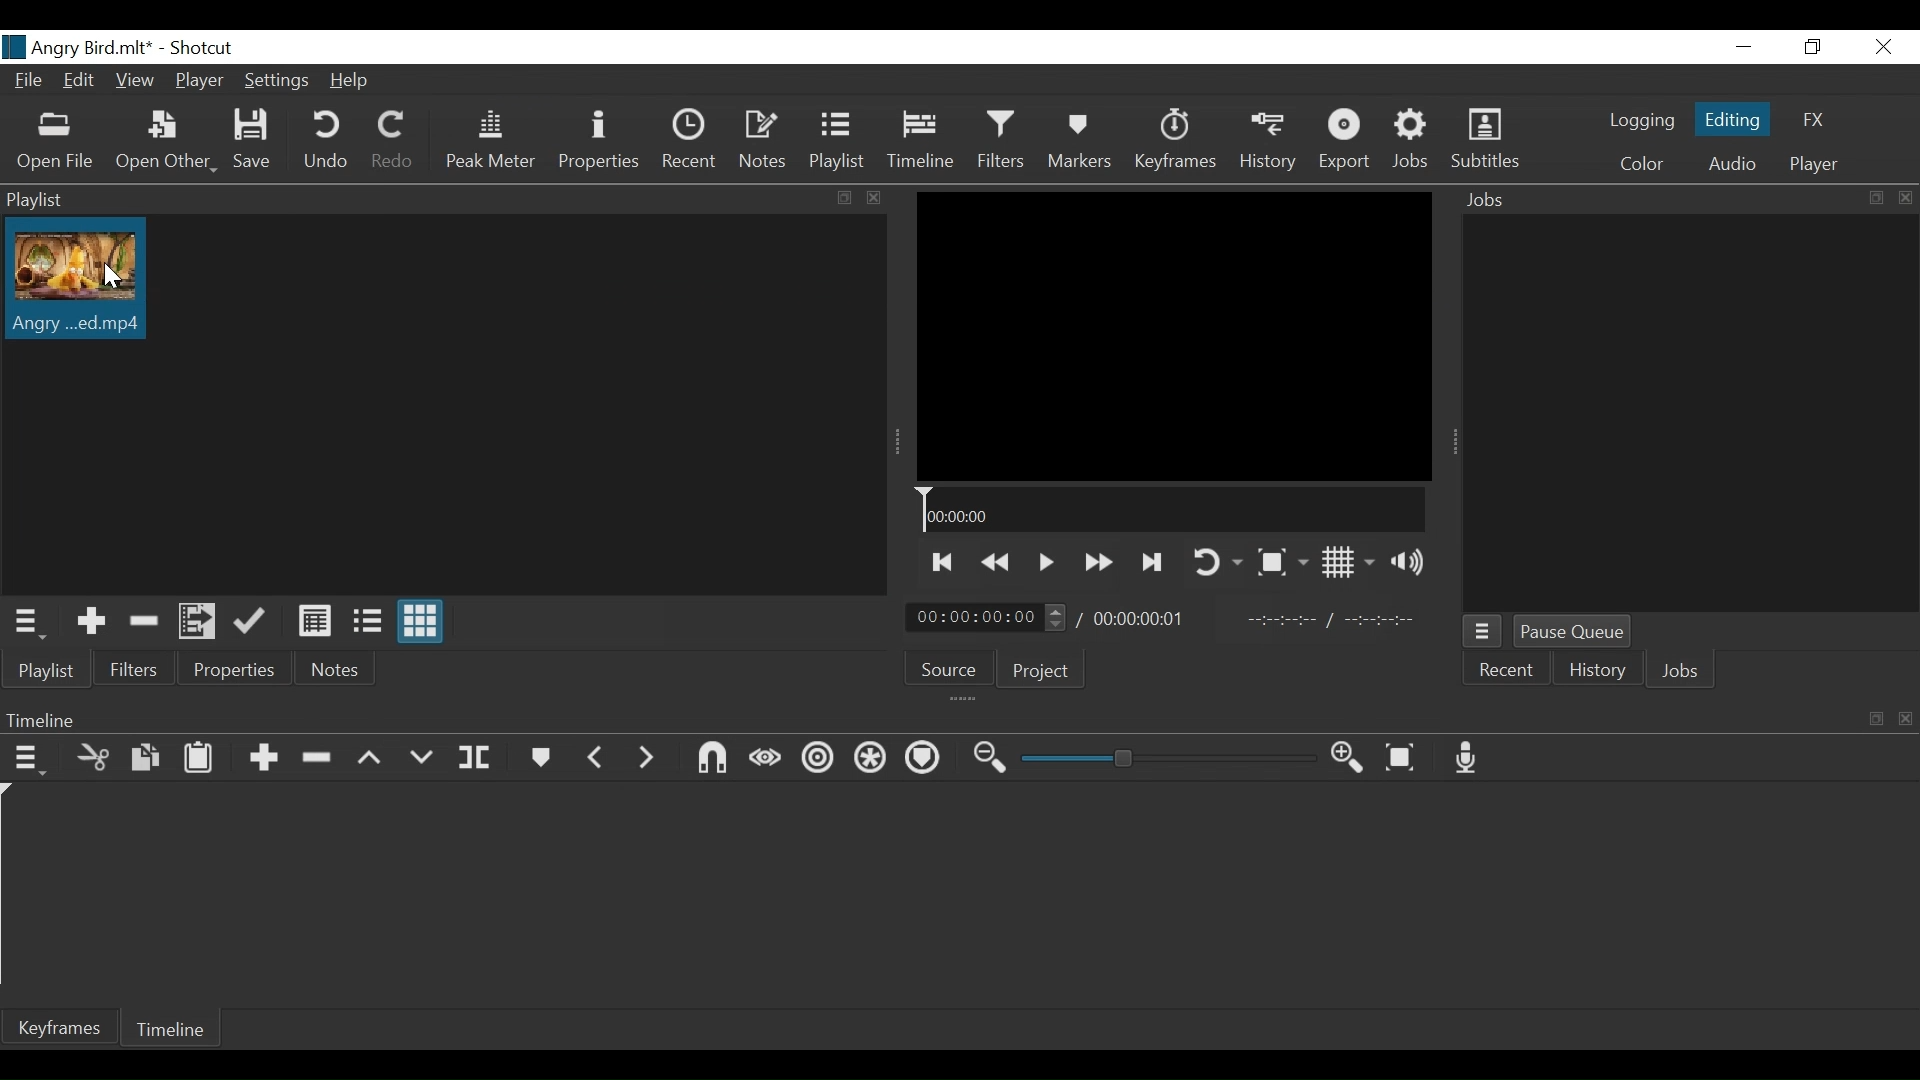 This screenshot has height=1080, width=1920. I want to click on Skip to the next point, so click(1150, 564).